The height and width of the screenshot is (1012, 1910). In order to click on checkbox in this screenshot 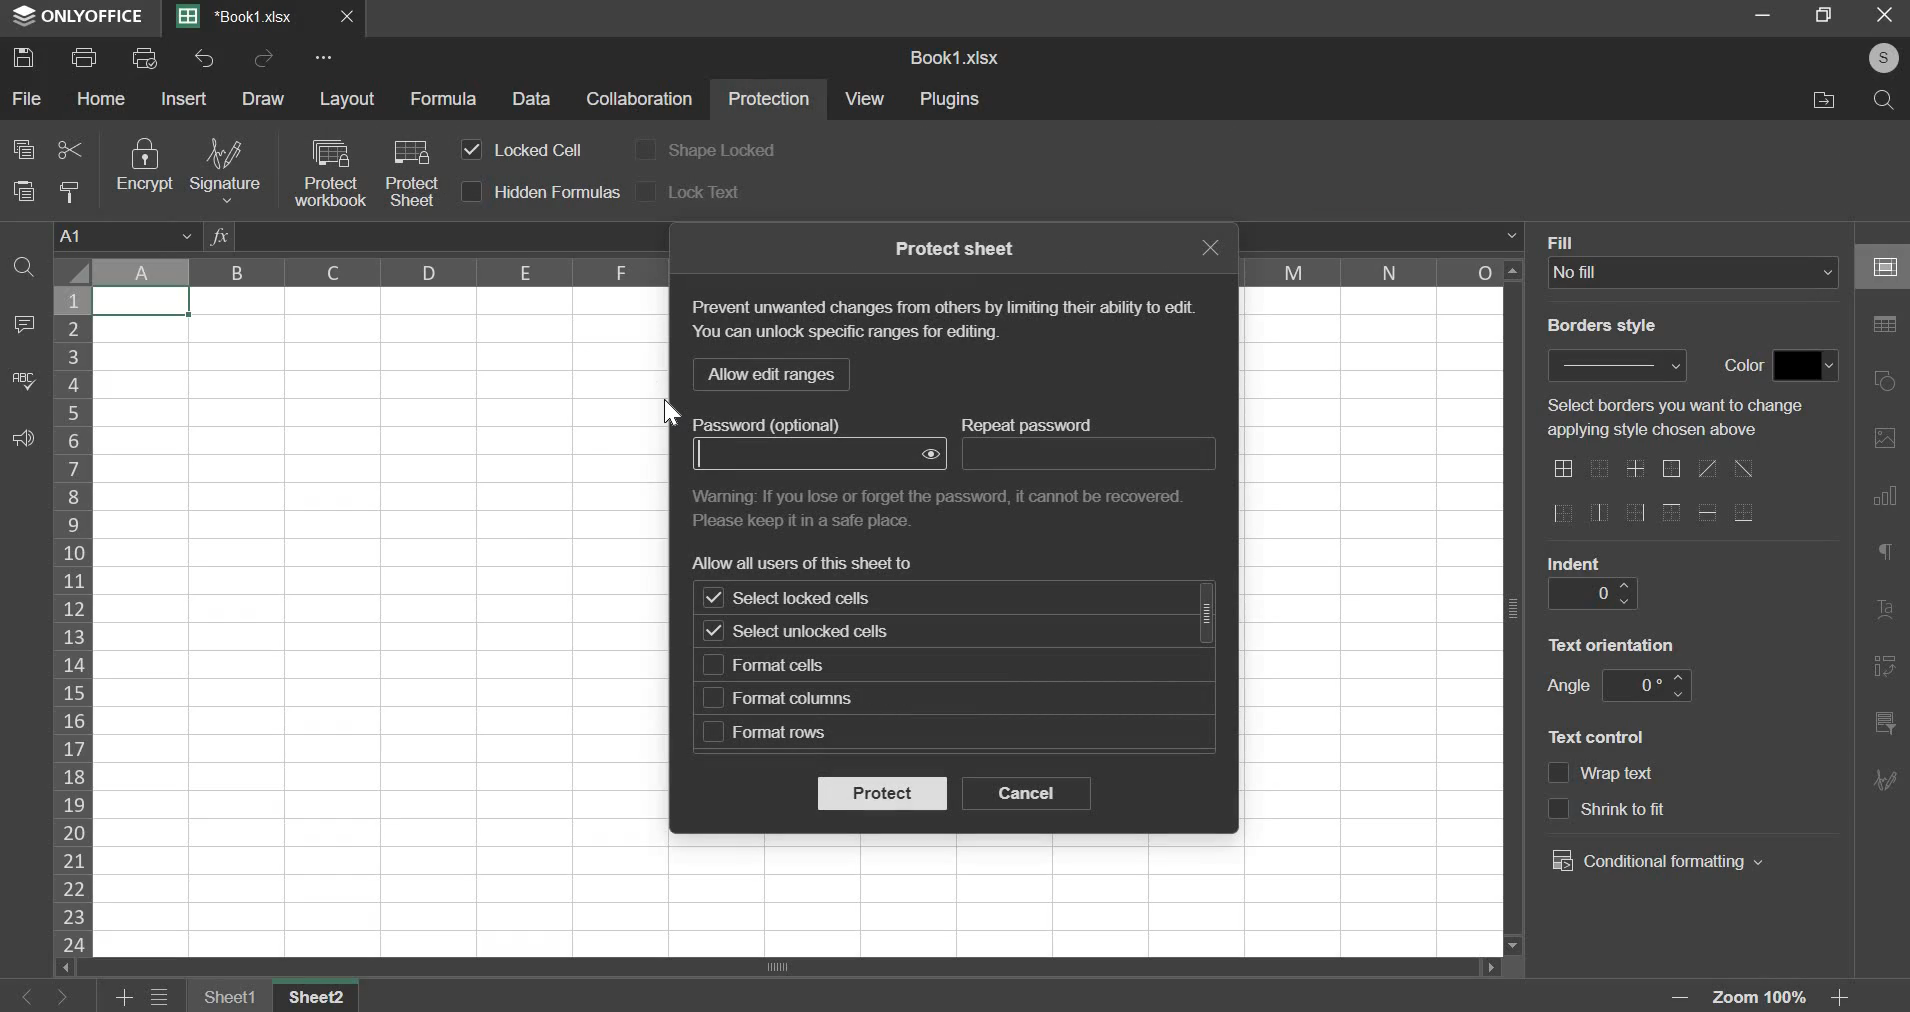, I will do `click(649, 190)`.